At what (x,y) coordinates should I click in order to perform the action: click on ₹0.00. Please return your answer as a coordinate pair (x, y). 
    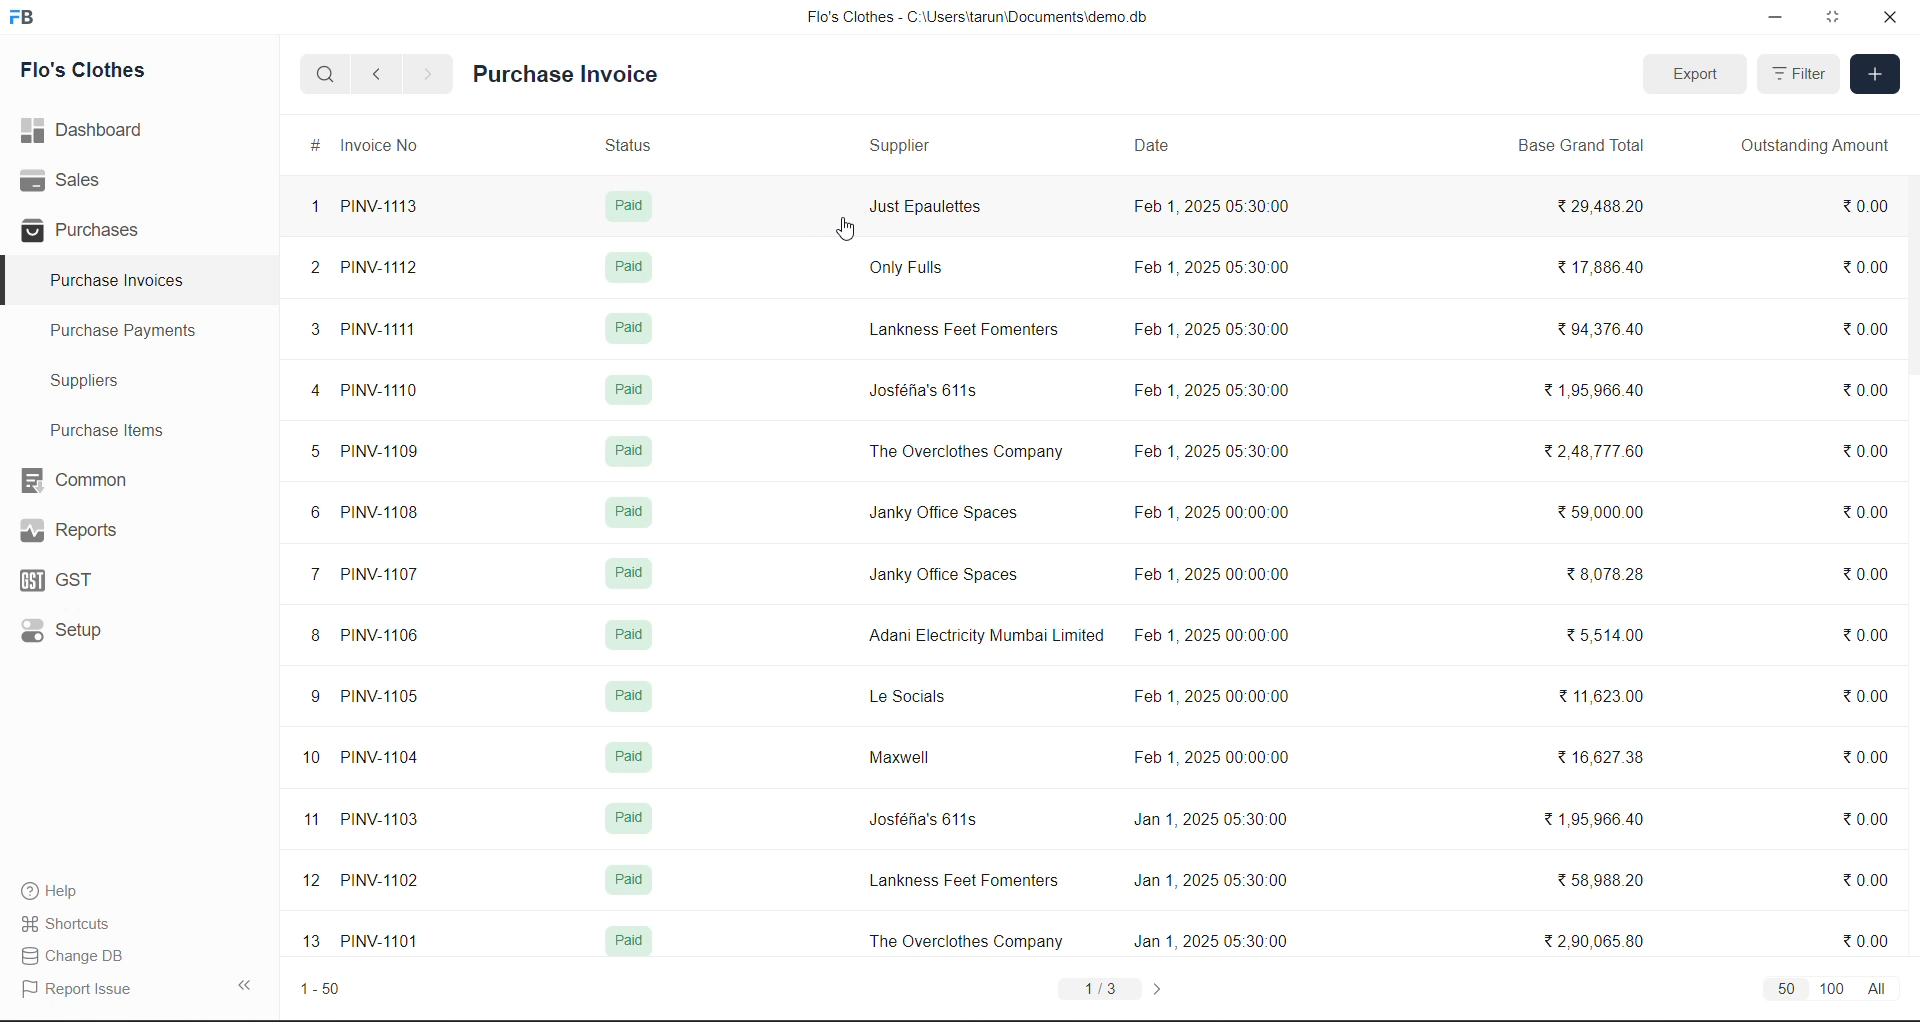
    Looking at the image, I should click on (1863, 210).